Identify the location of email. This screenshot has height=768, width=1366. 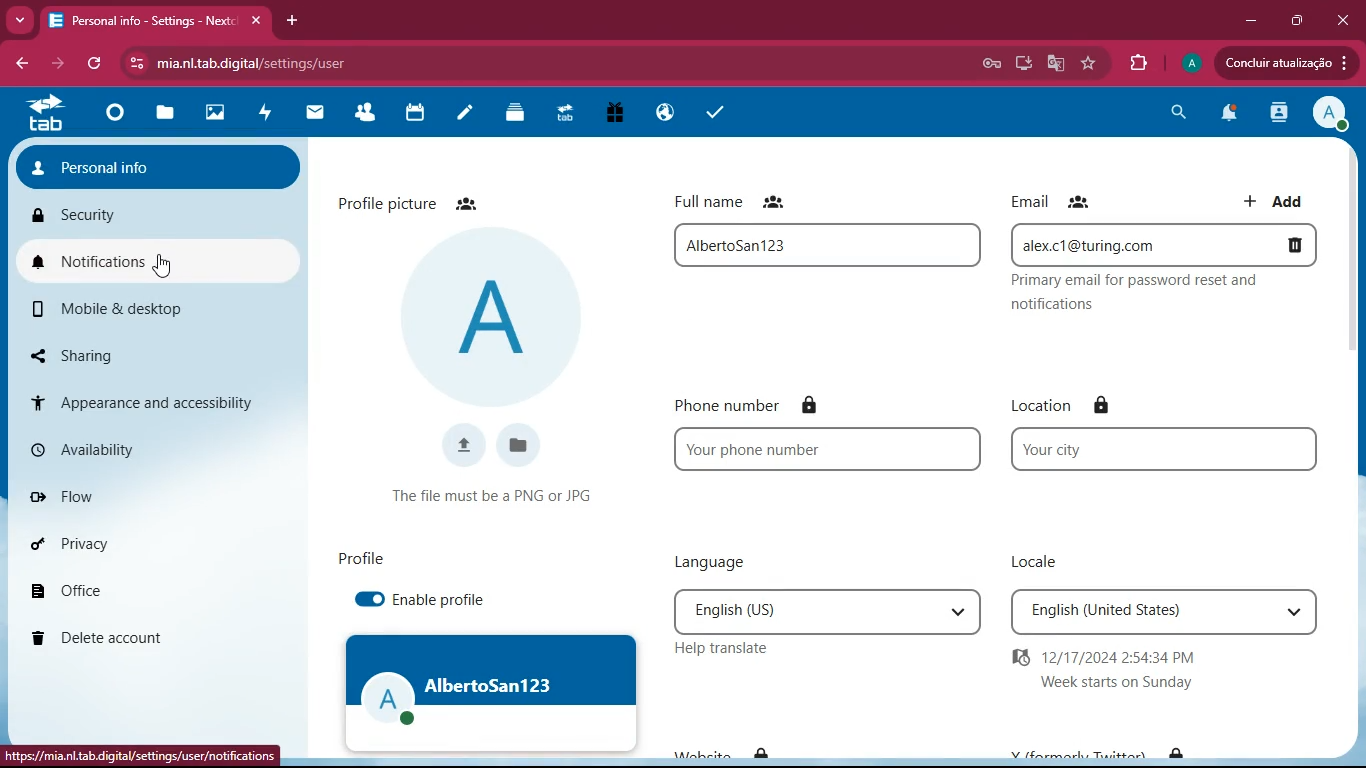
(1053, 199).